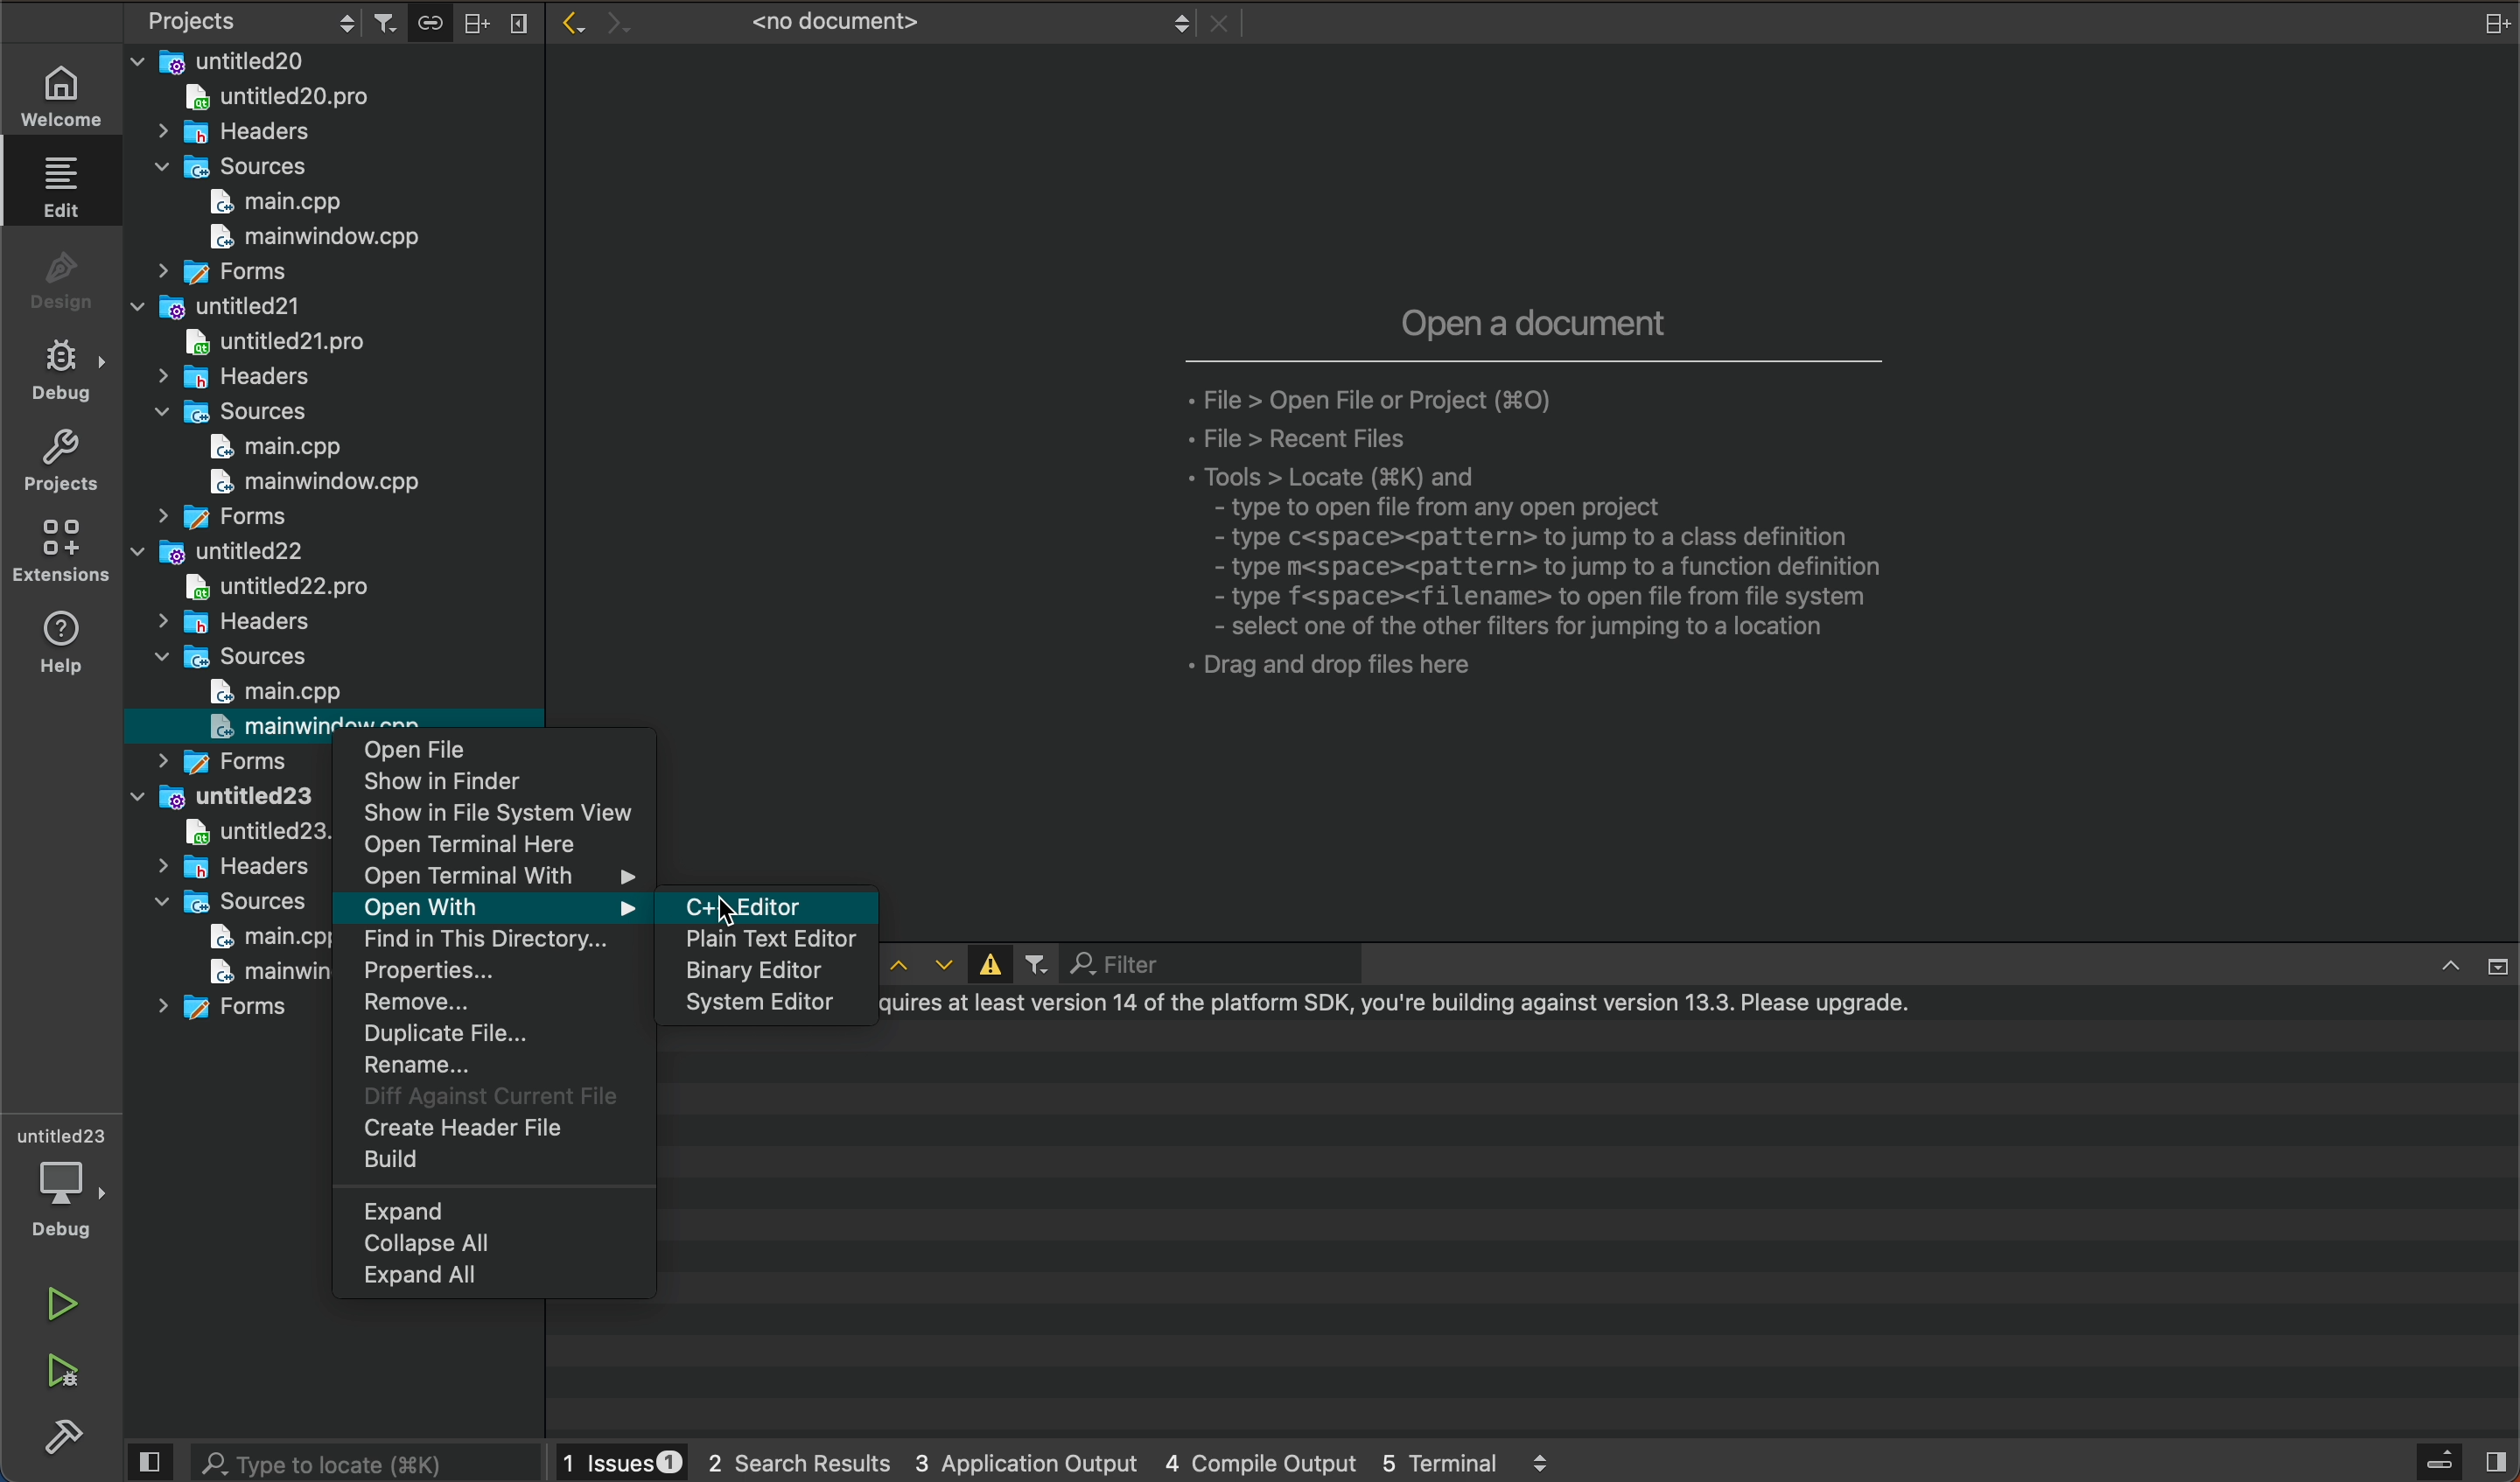  What do you see at coordinates (503, 782) in the screenshot?
I see `show` at bounding box center [503, 782].